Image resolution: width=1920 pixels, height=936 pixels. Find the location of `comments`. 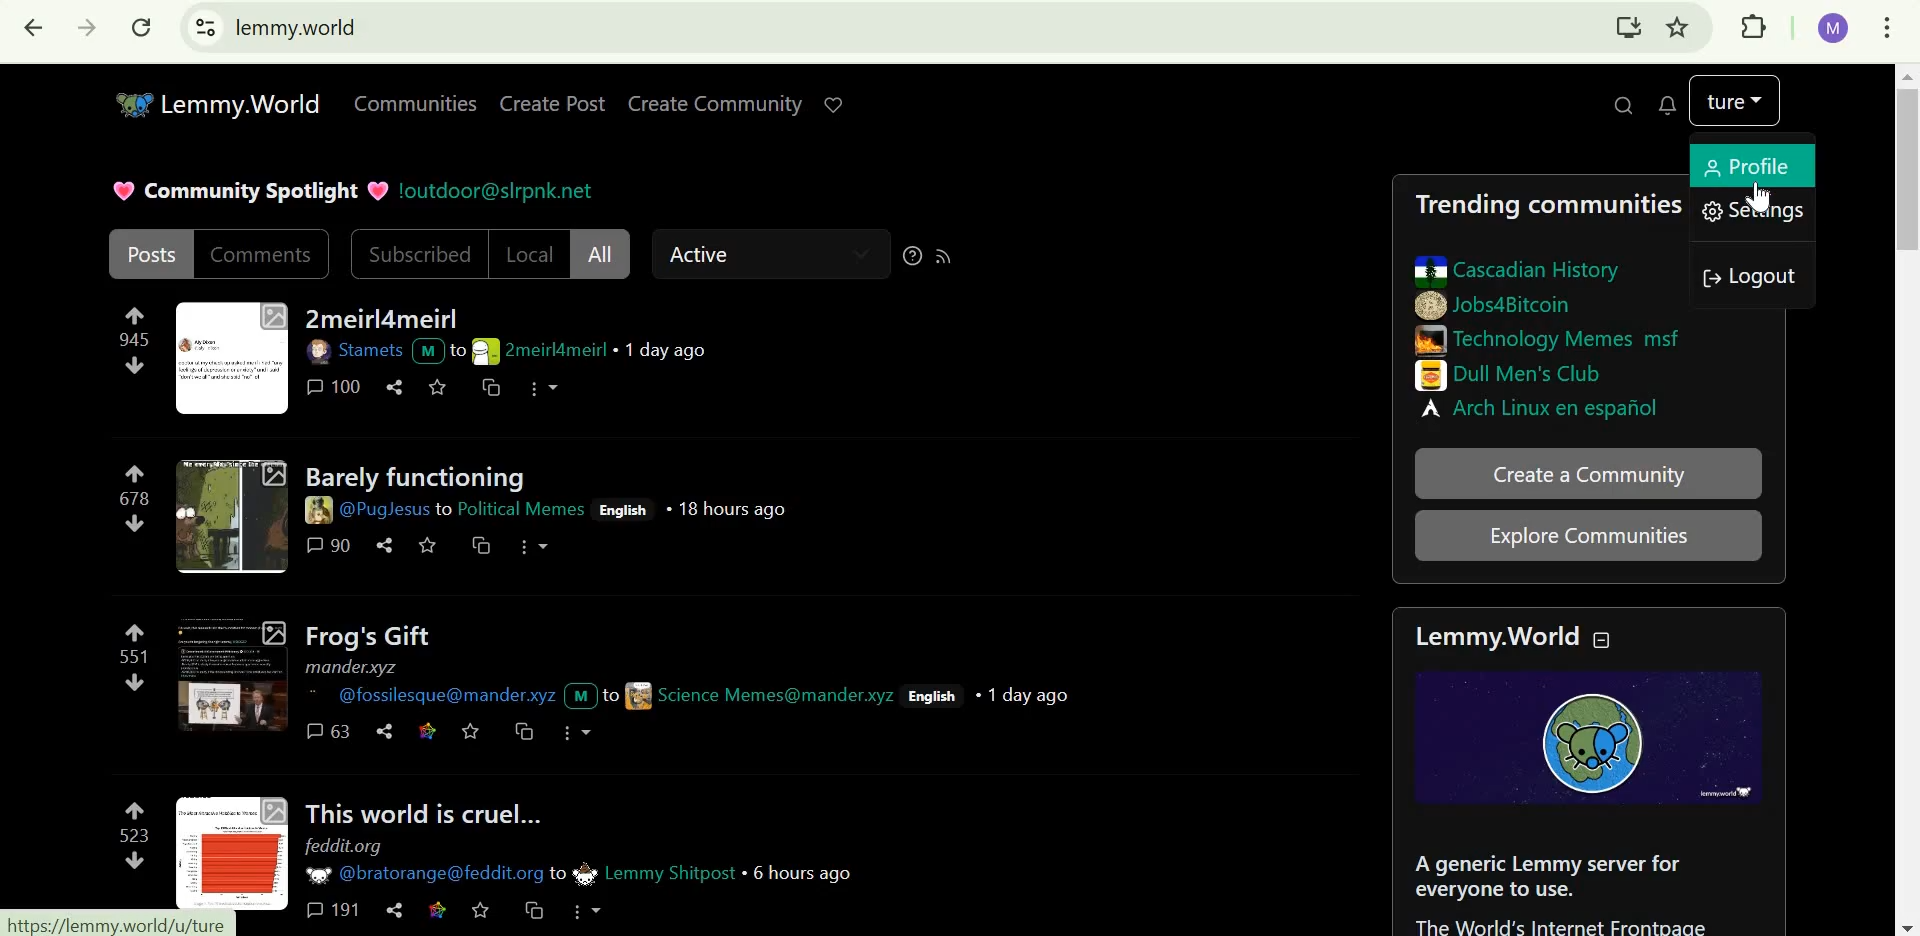

comments is located at coordinates (263, 254).